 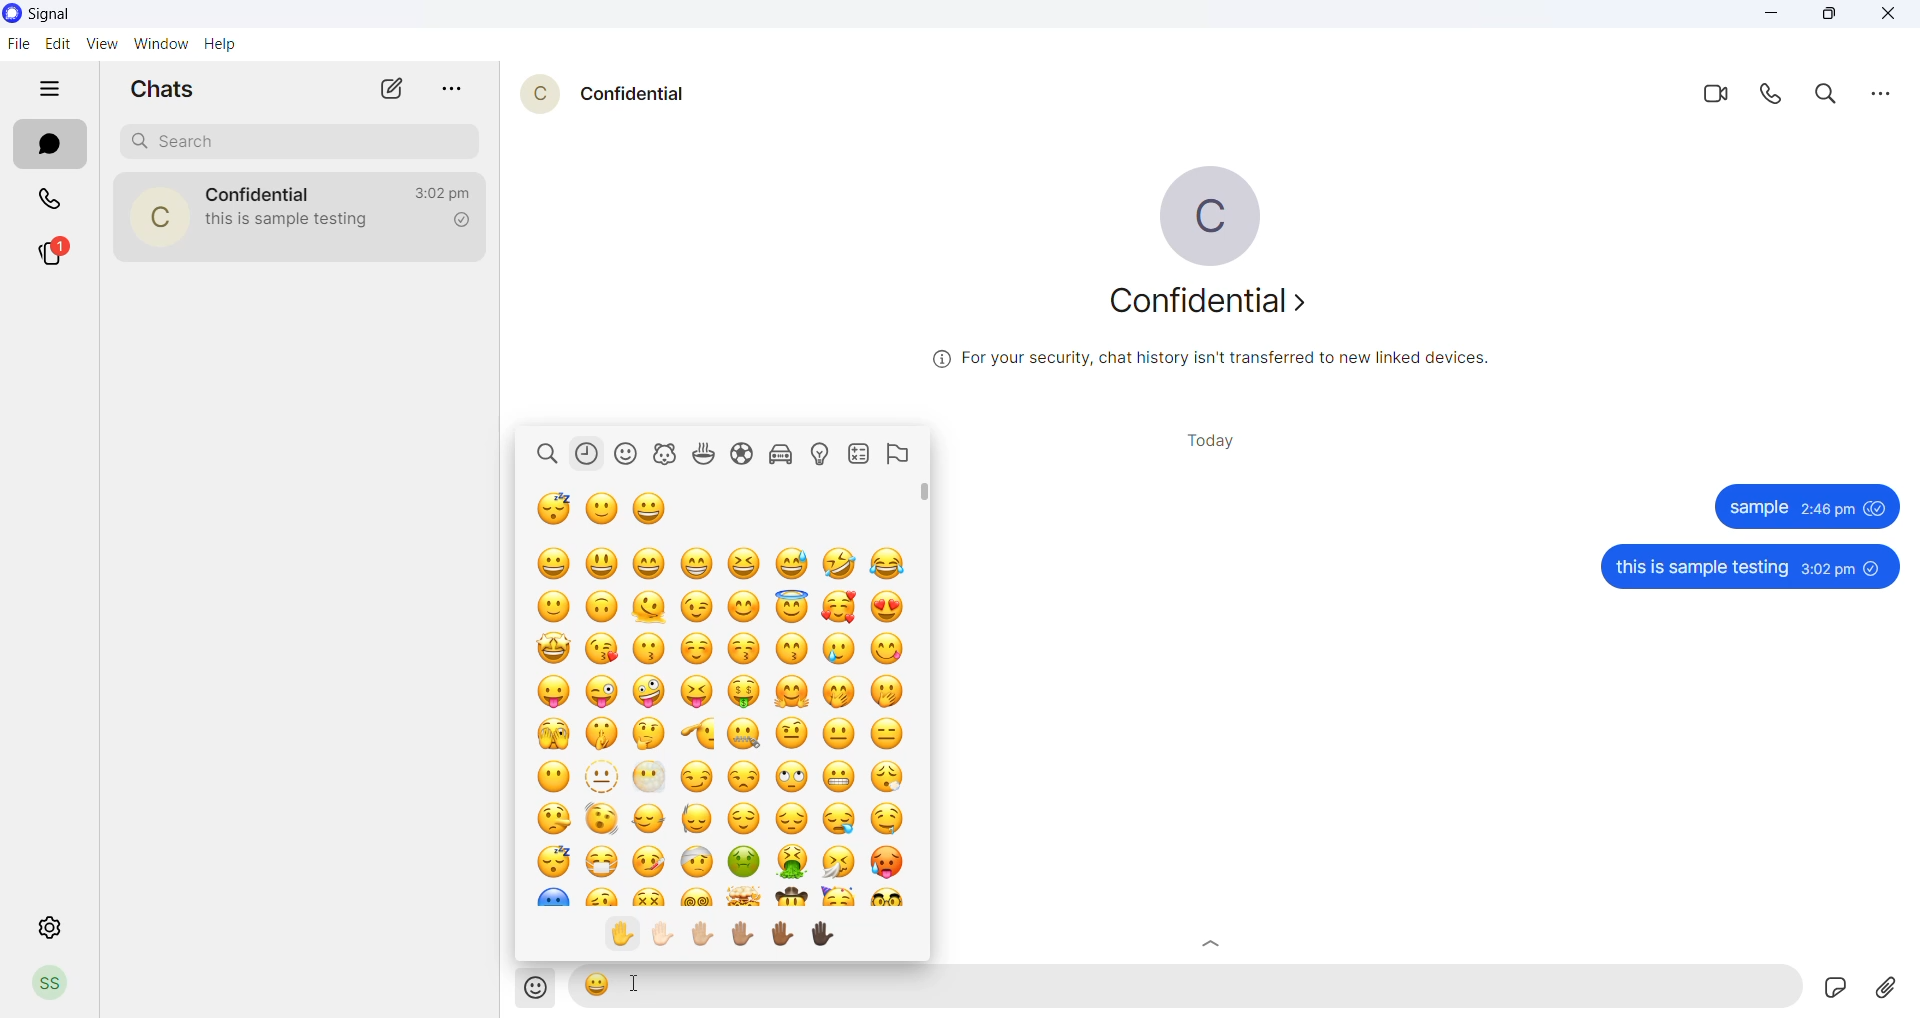 What do you see at coordinates (1876, 508) in the screenshot?
I see `seen` at bounding box center [1876, 508].